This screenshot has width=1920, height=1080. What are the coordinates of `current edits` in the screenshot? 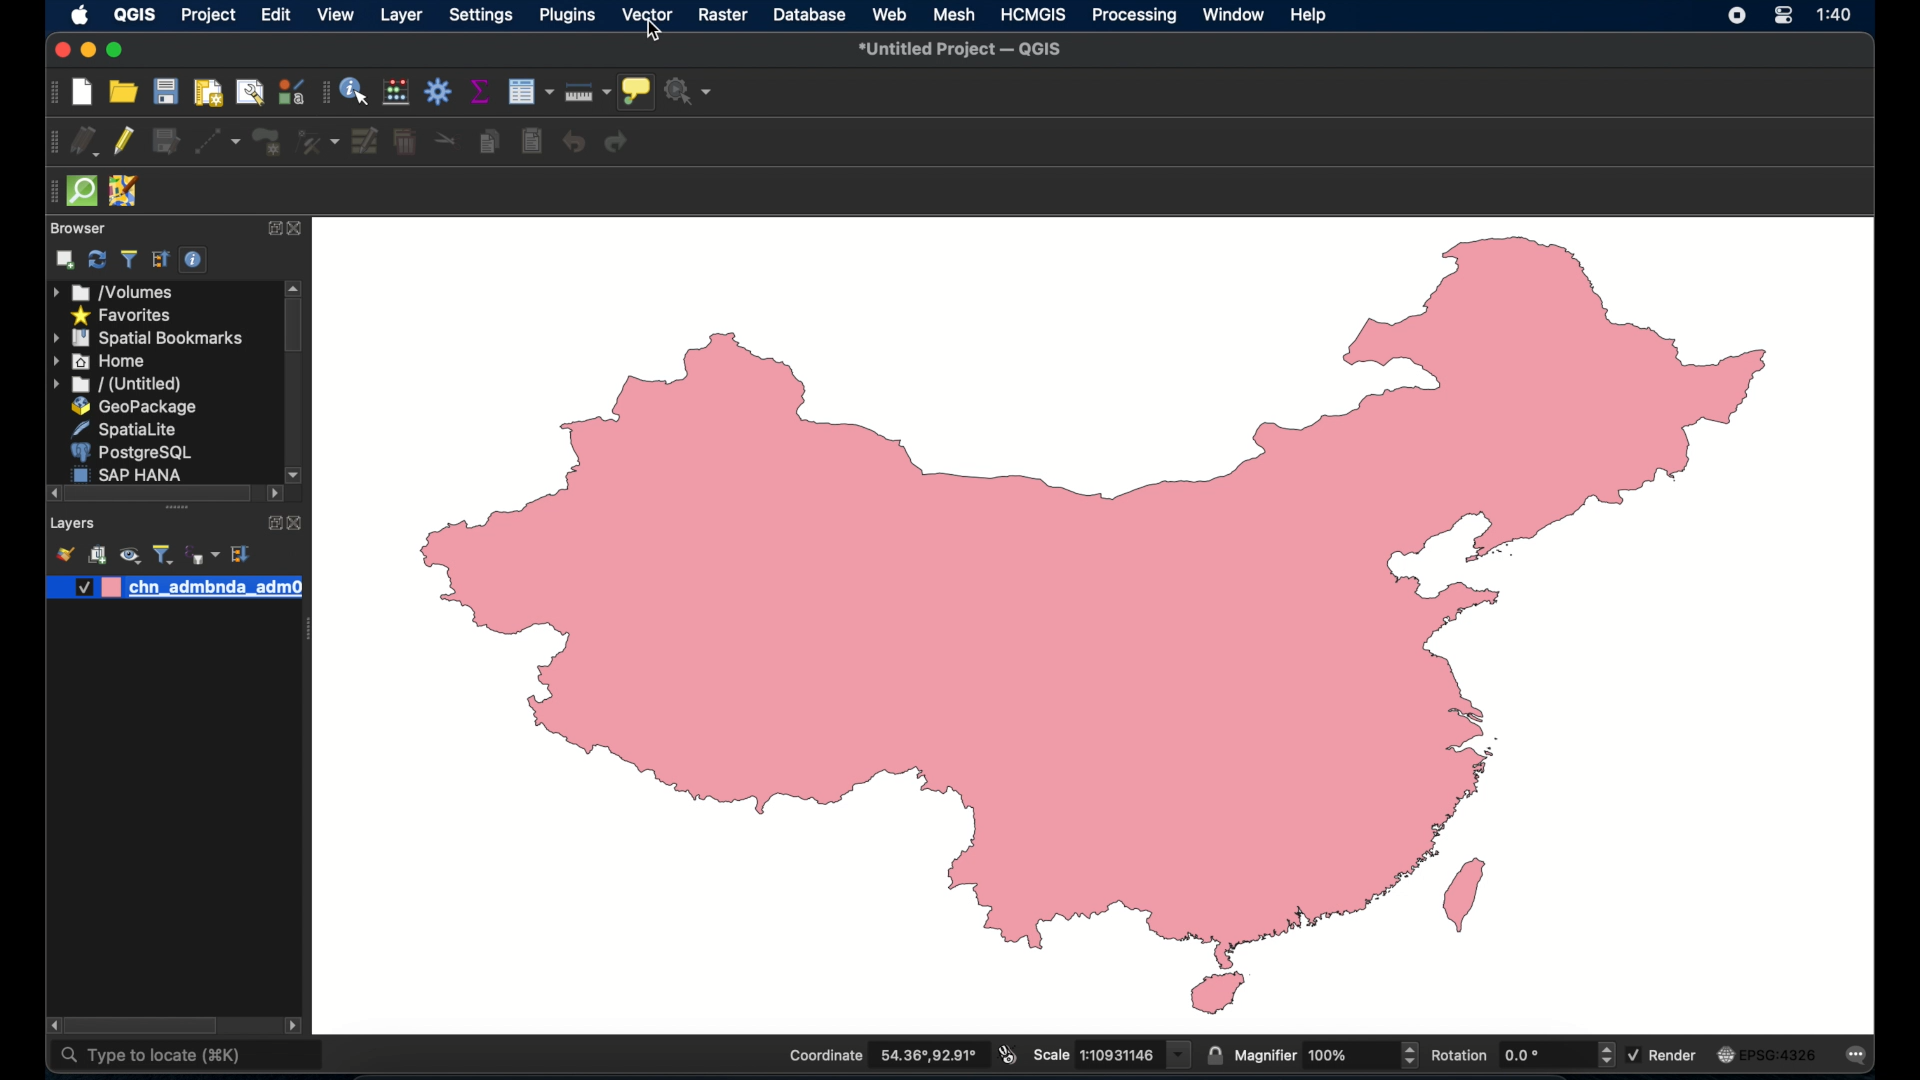 It's located at (86, 141).